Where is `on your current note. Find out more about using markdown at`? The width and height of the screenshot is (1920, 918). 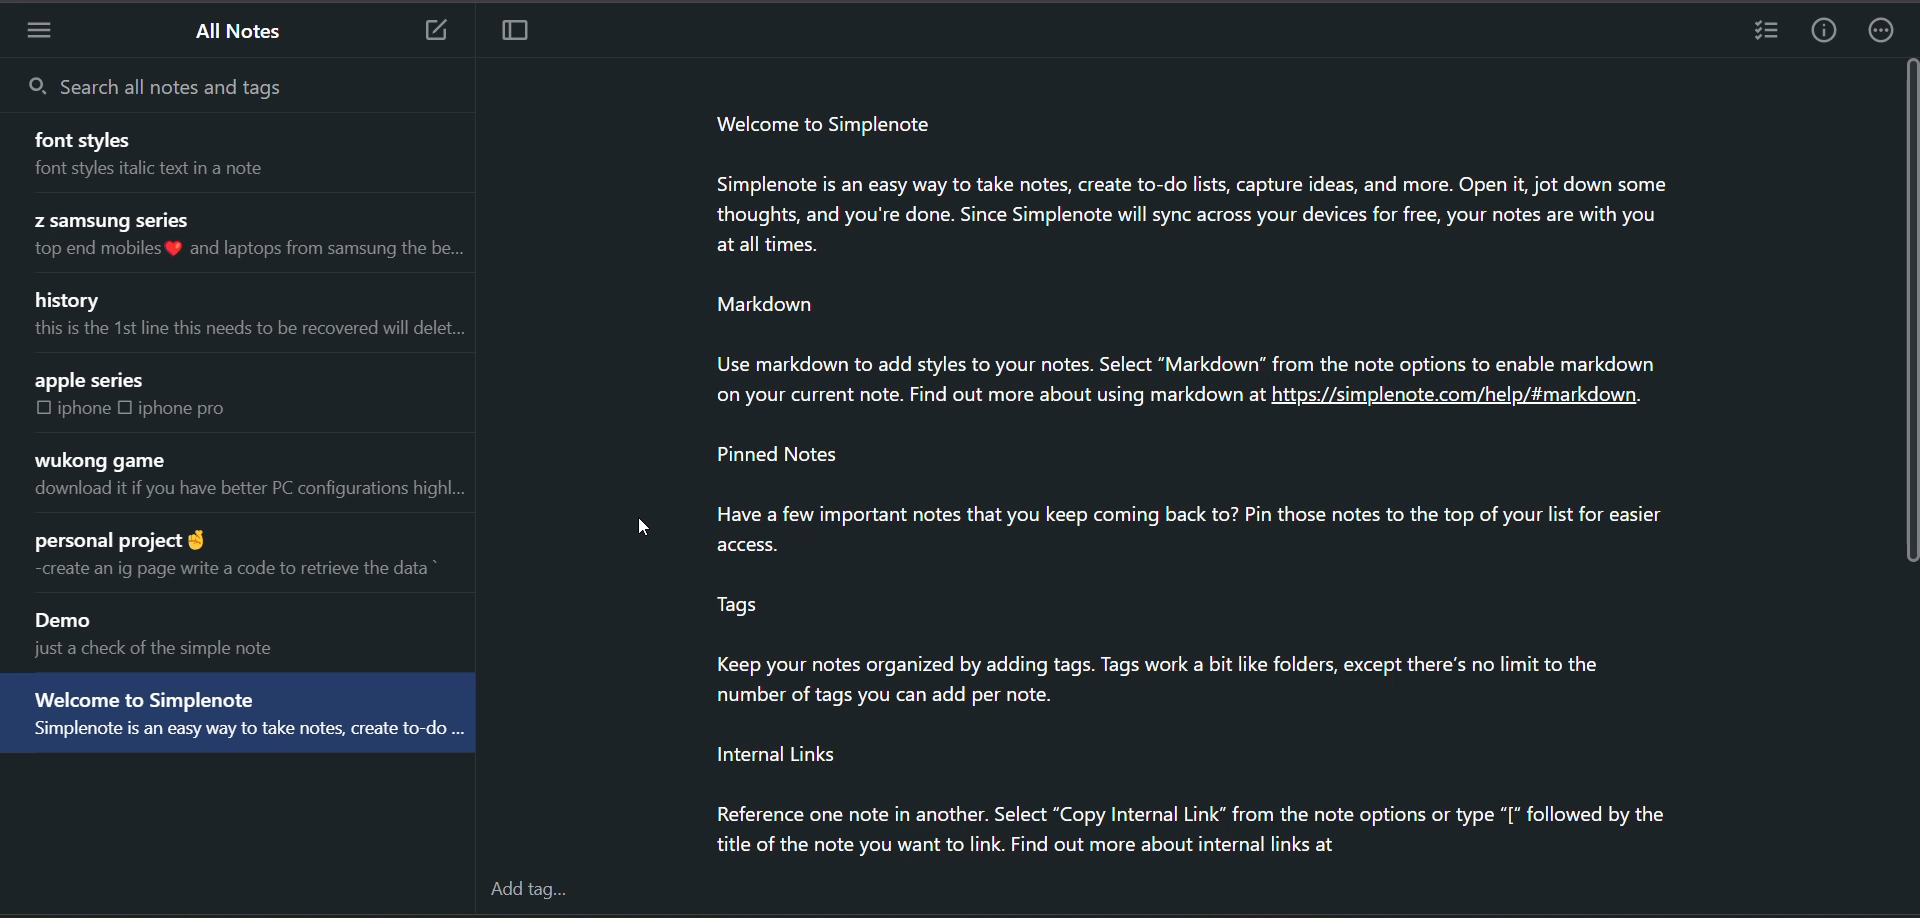
on your current note. Find out more about using markdown at is located at coordinates (968, 397).